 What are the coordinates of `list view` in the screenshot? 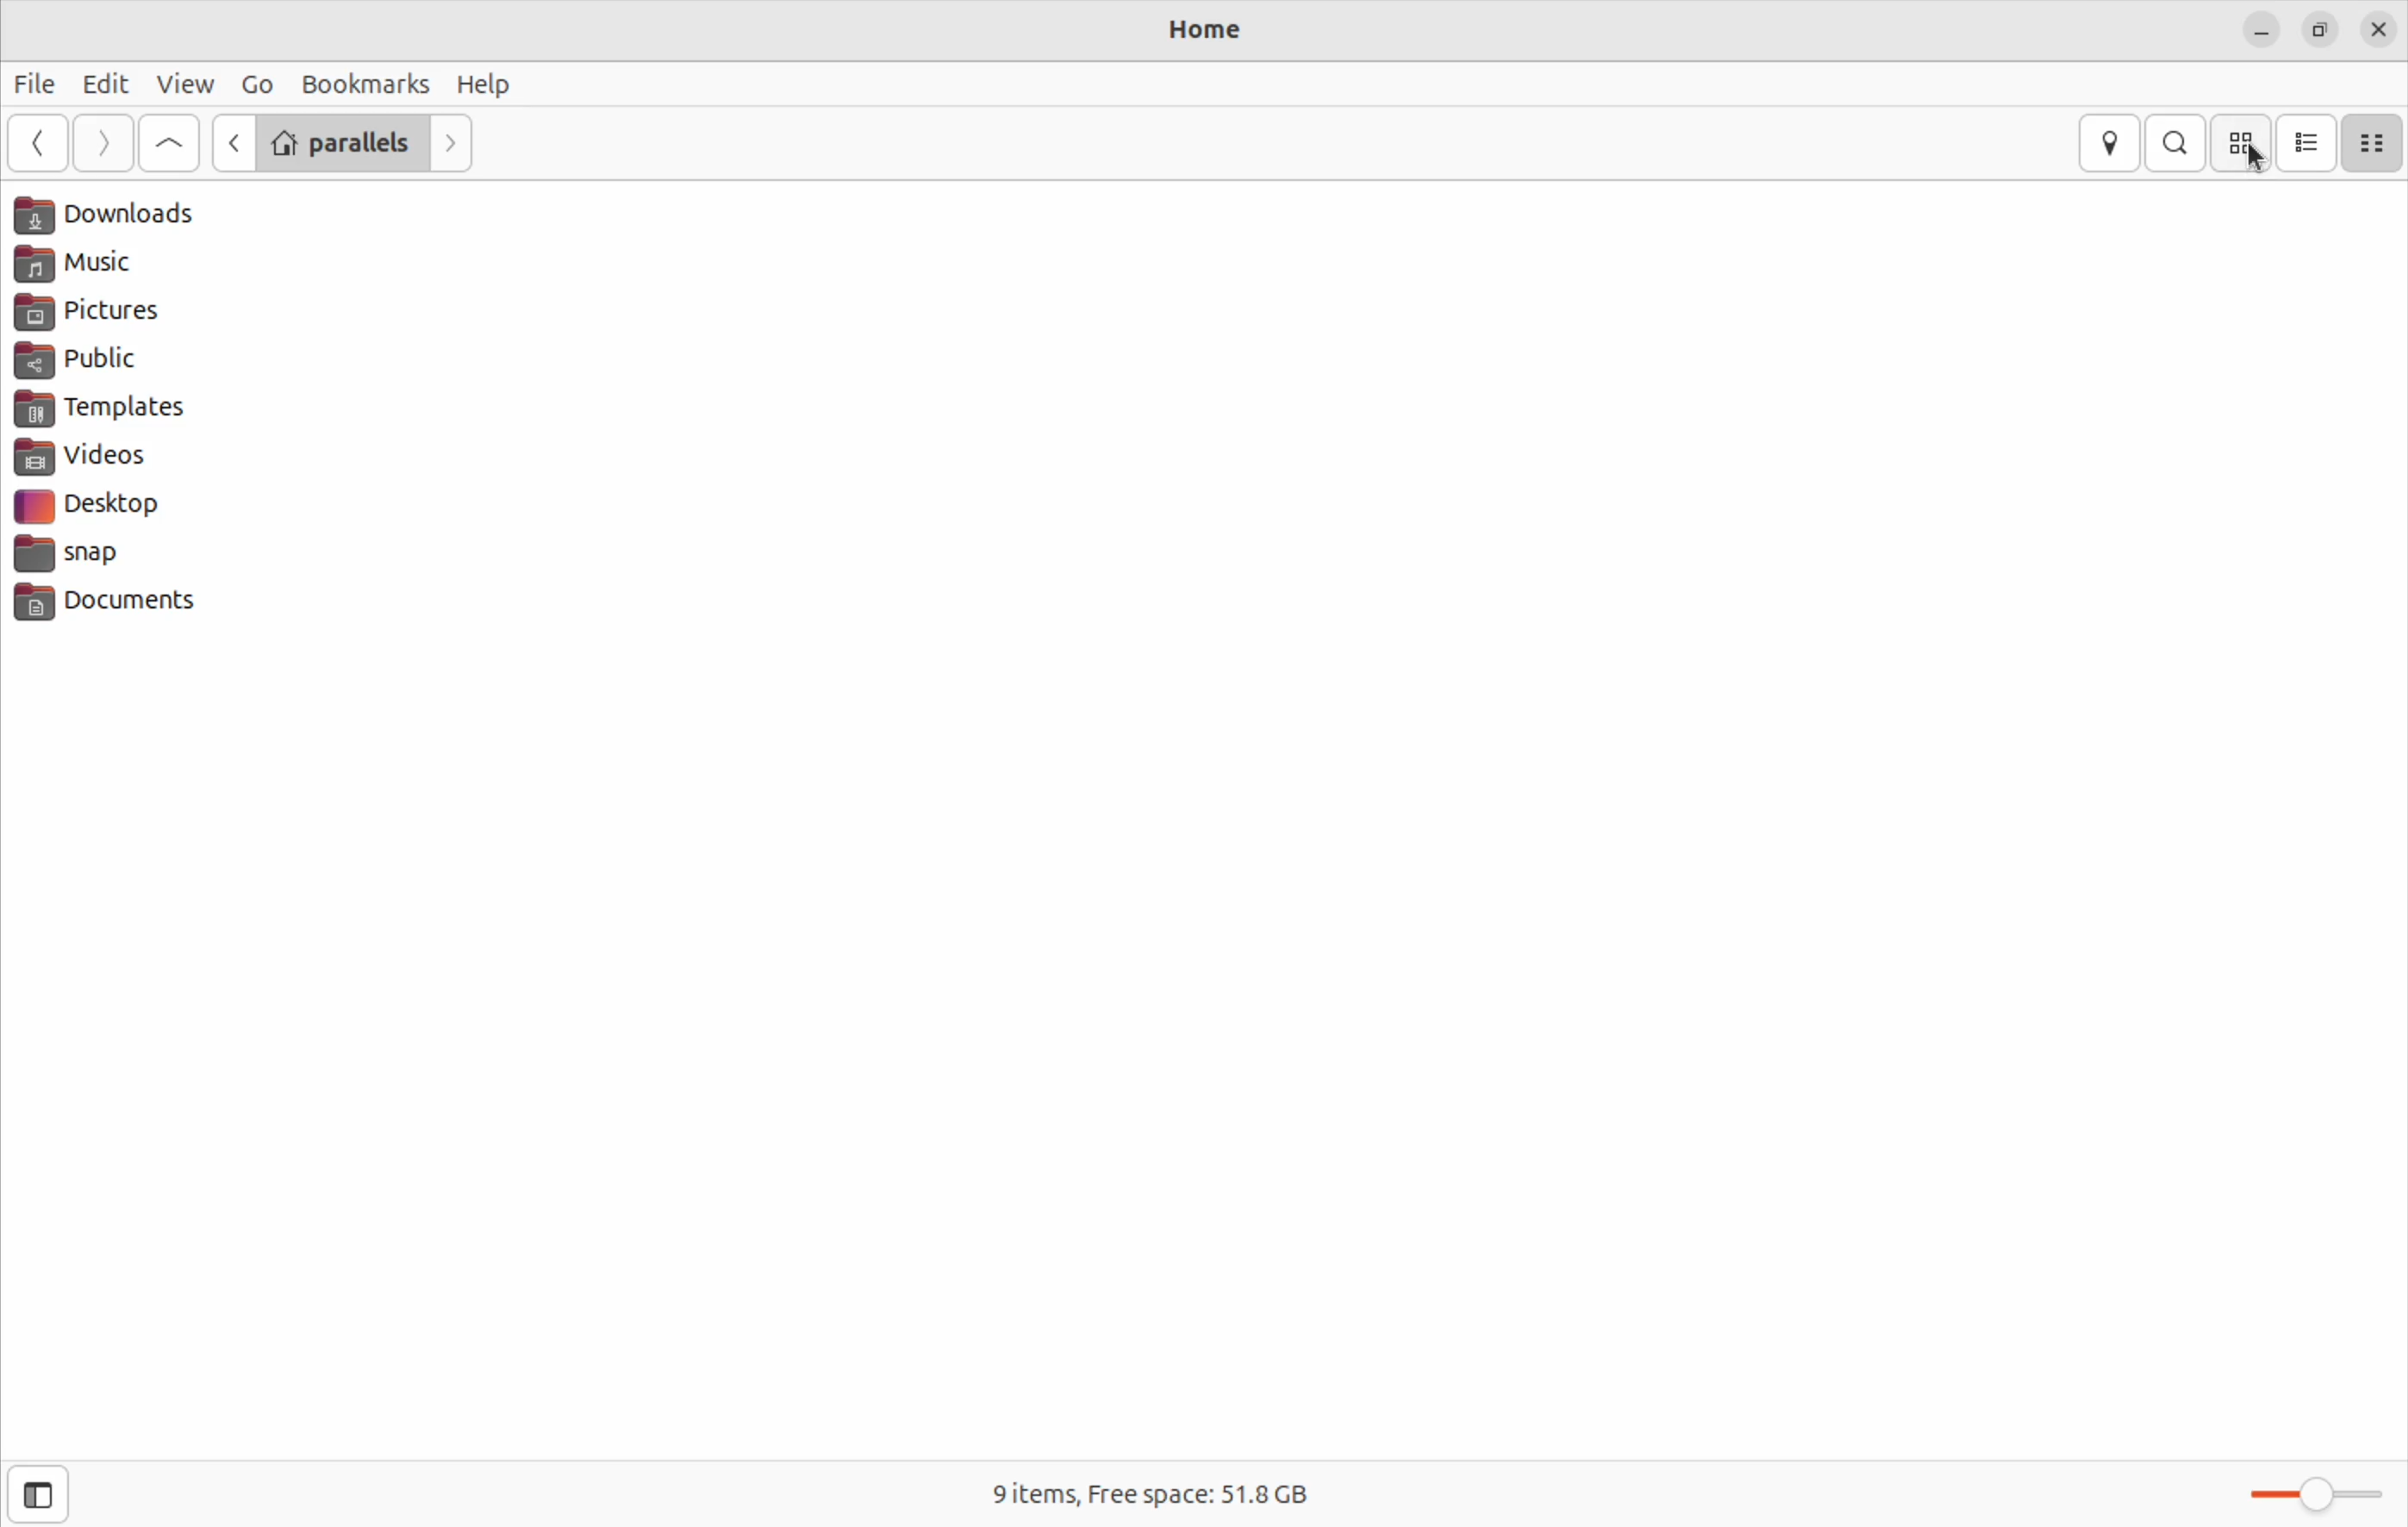 It's located at (2309, 143).